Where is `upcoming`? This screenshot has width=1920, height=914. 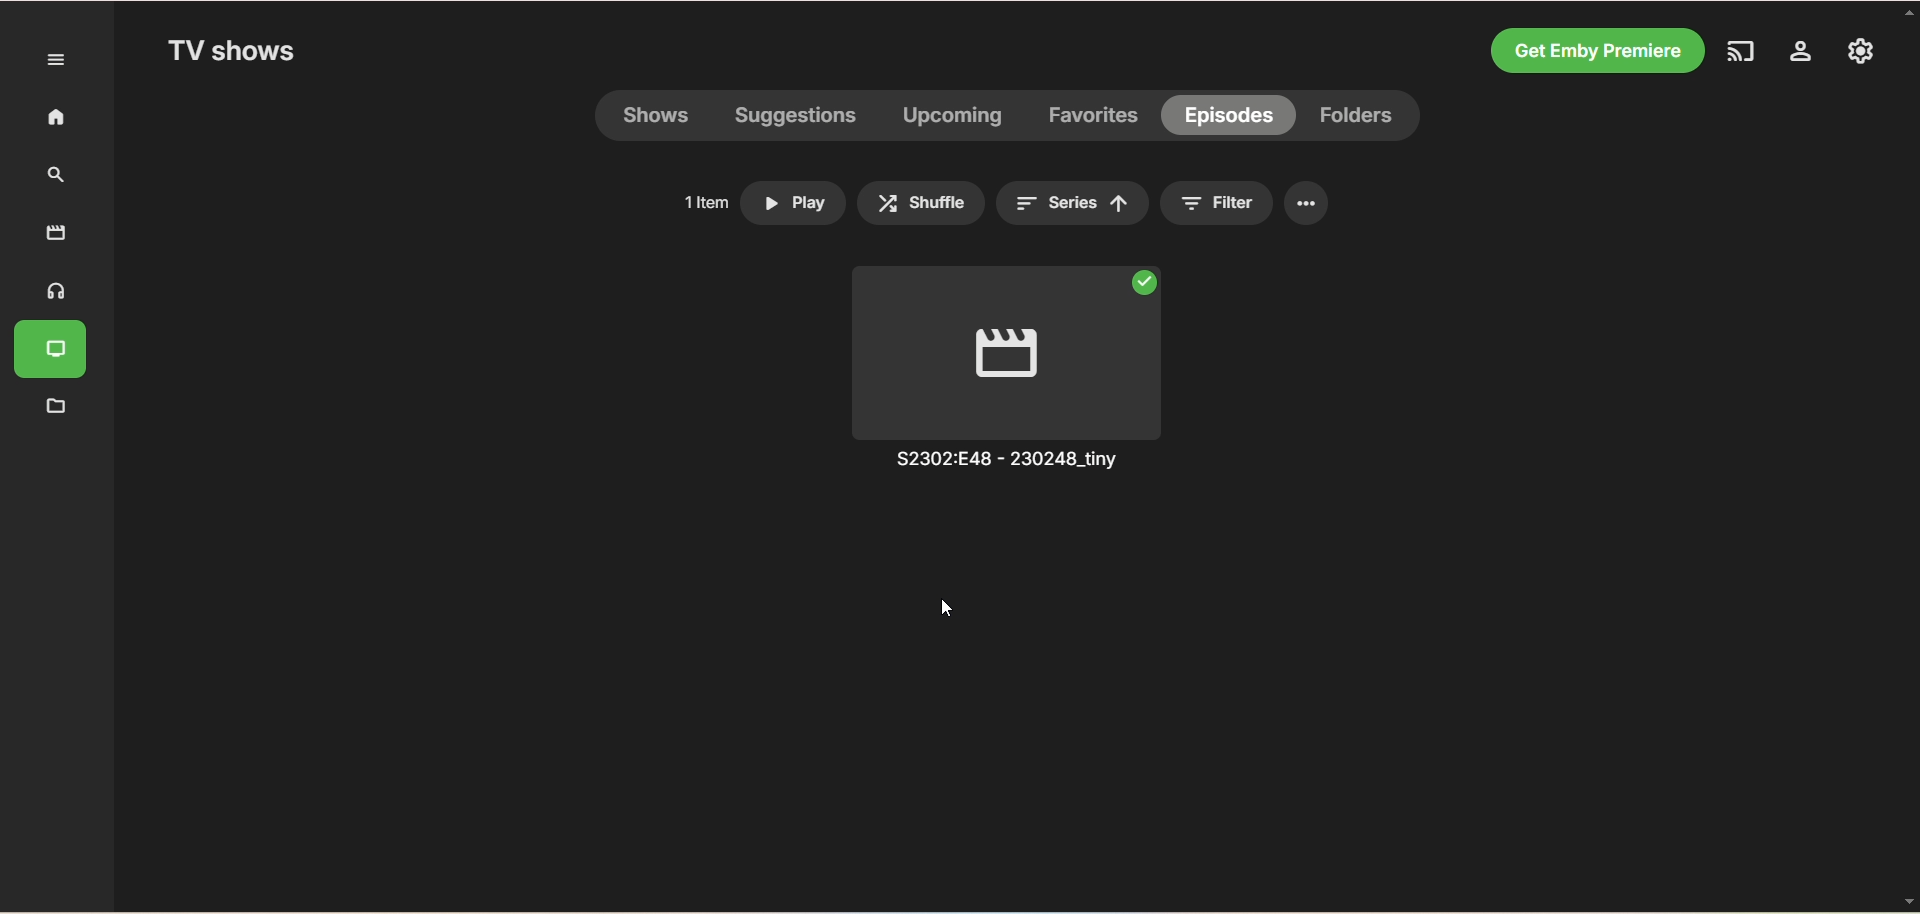
upcoming is located at coordinates (950, 118).